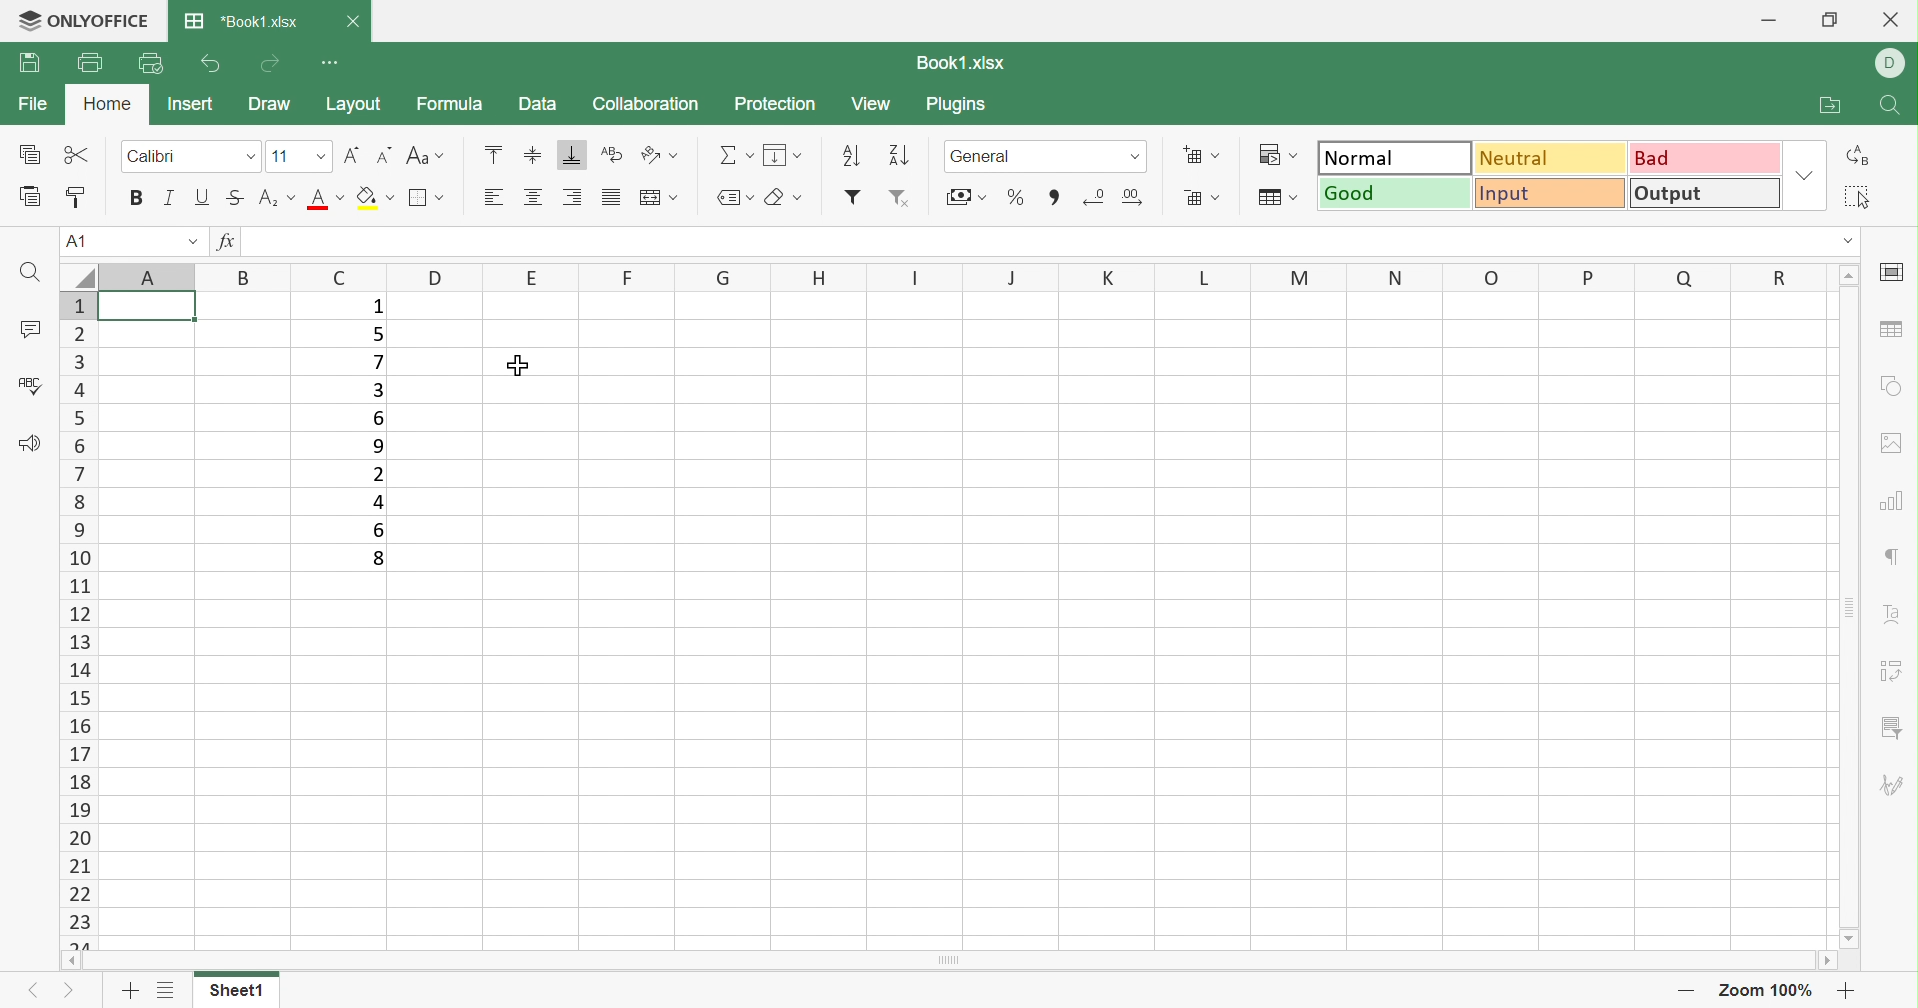 The width and height of the screenshot is (1918, 1008). I want to click on 9, so click(379, 449).